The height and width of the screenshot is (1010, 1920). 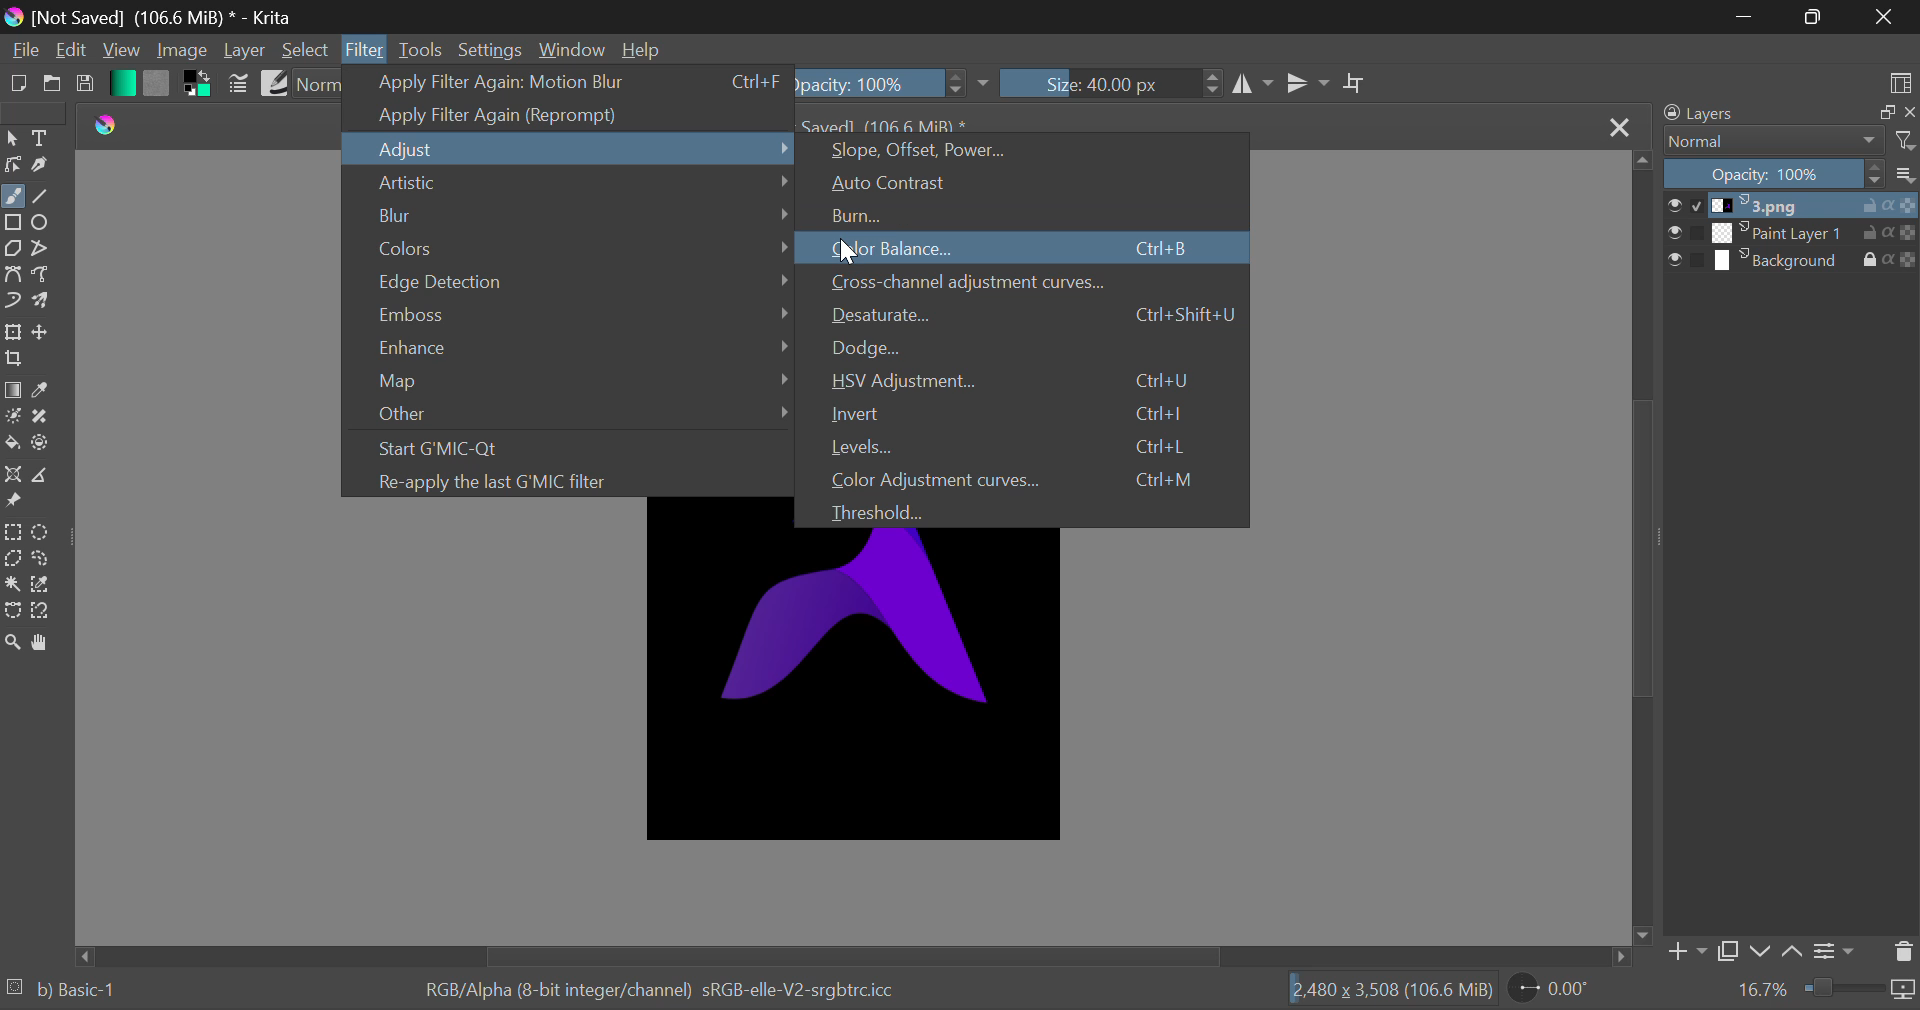 What do you see at coordinates (13, 610) in the screenshot?
I see `Bezier Curve Selection` at bounding box center [13, 610].